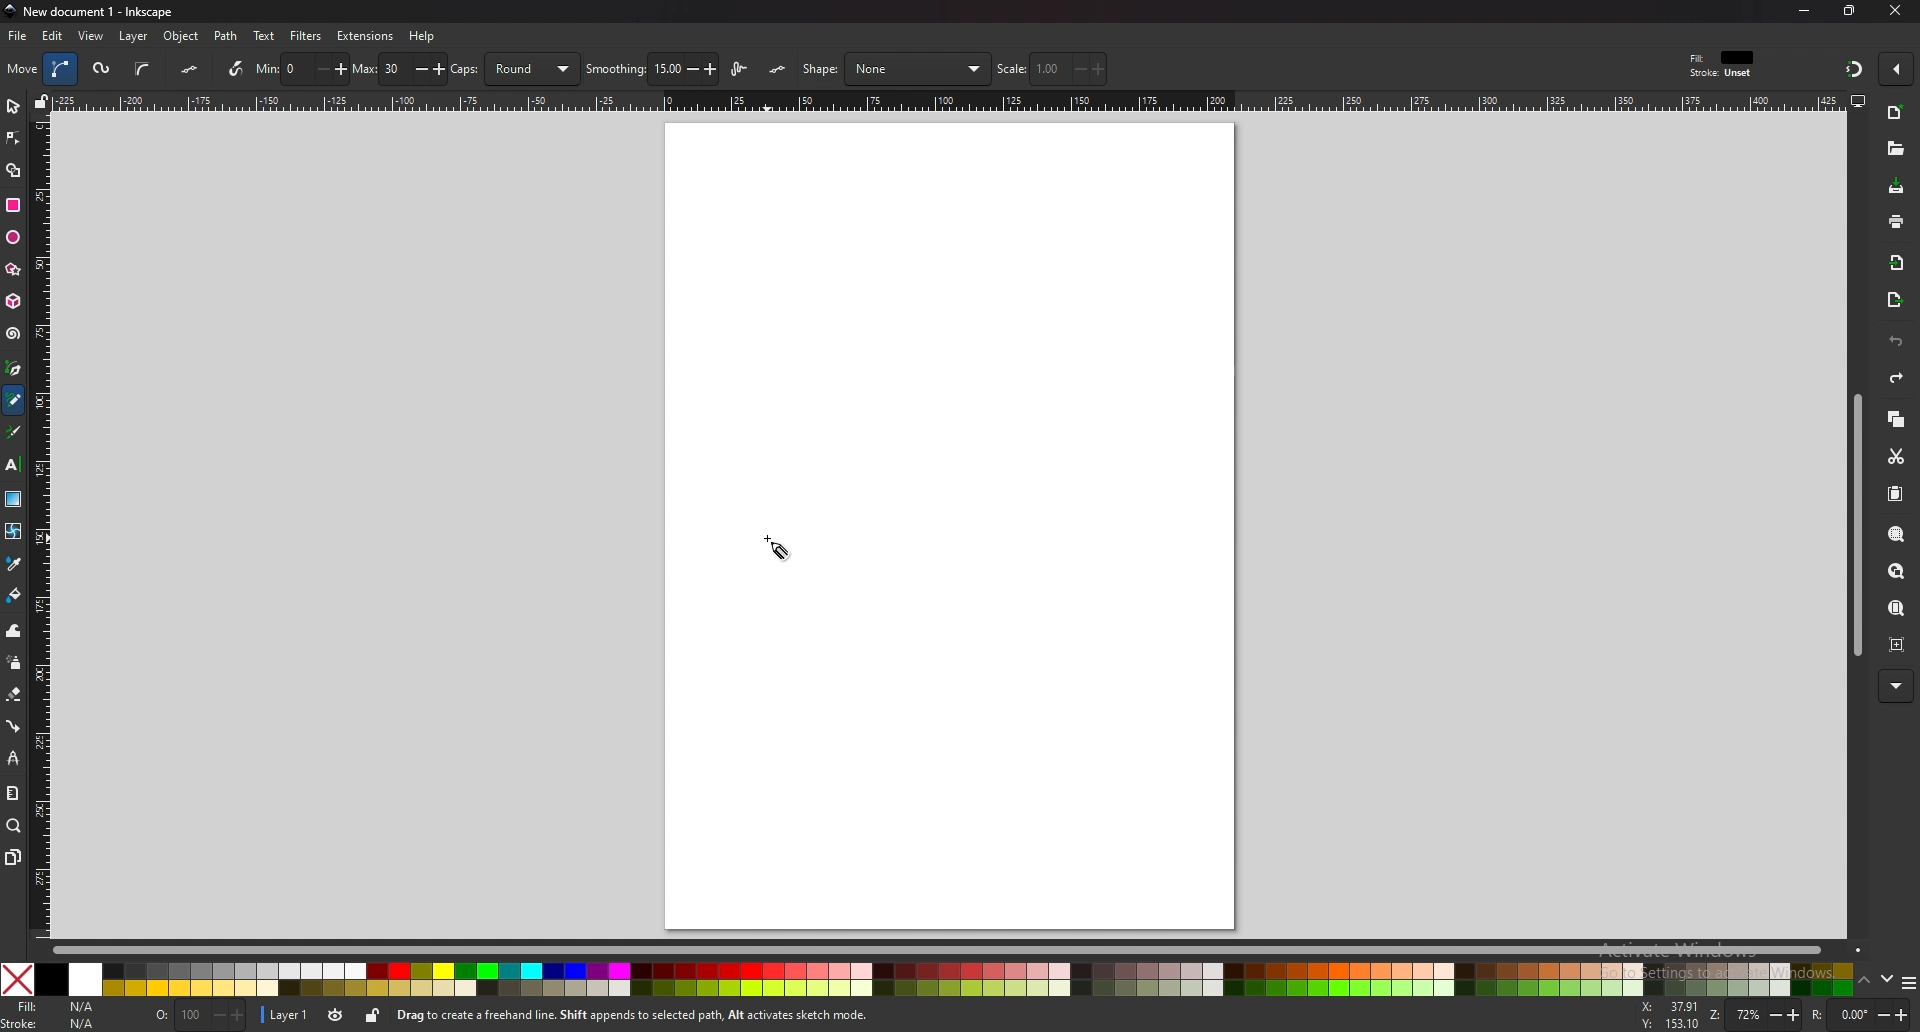  I want to click on path, so click(227, 36).